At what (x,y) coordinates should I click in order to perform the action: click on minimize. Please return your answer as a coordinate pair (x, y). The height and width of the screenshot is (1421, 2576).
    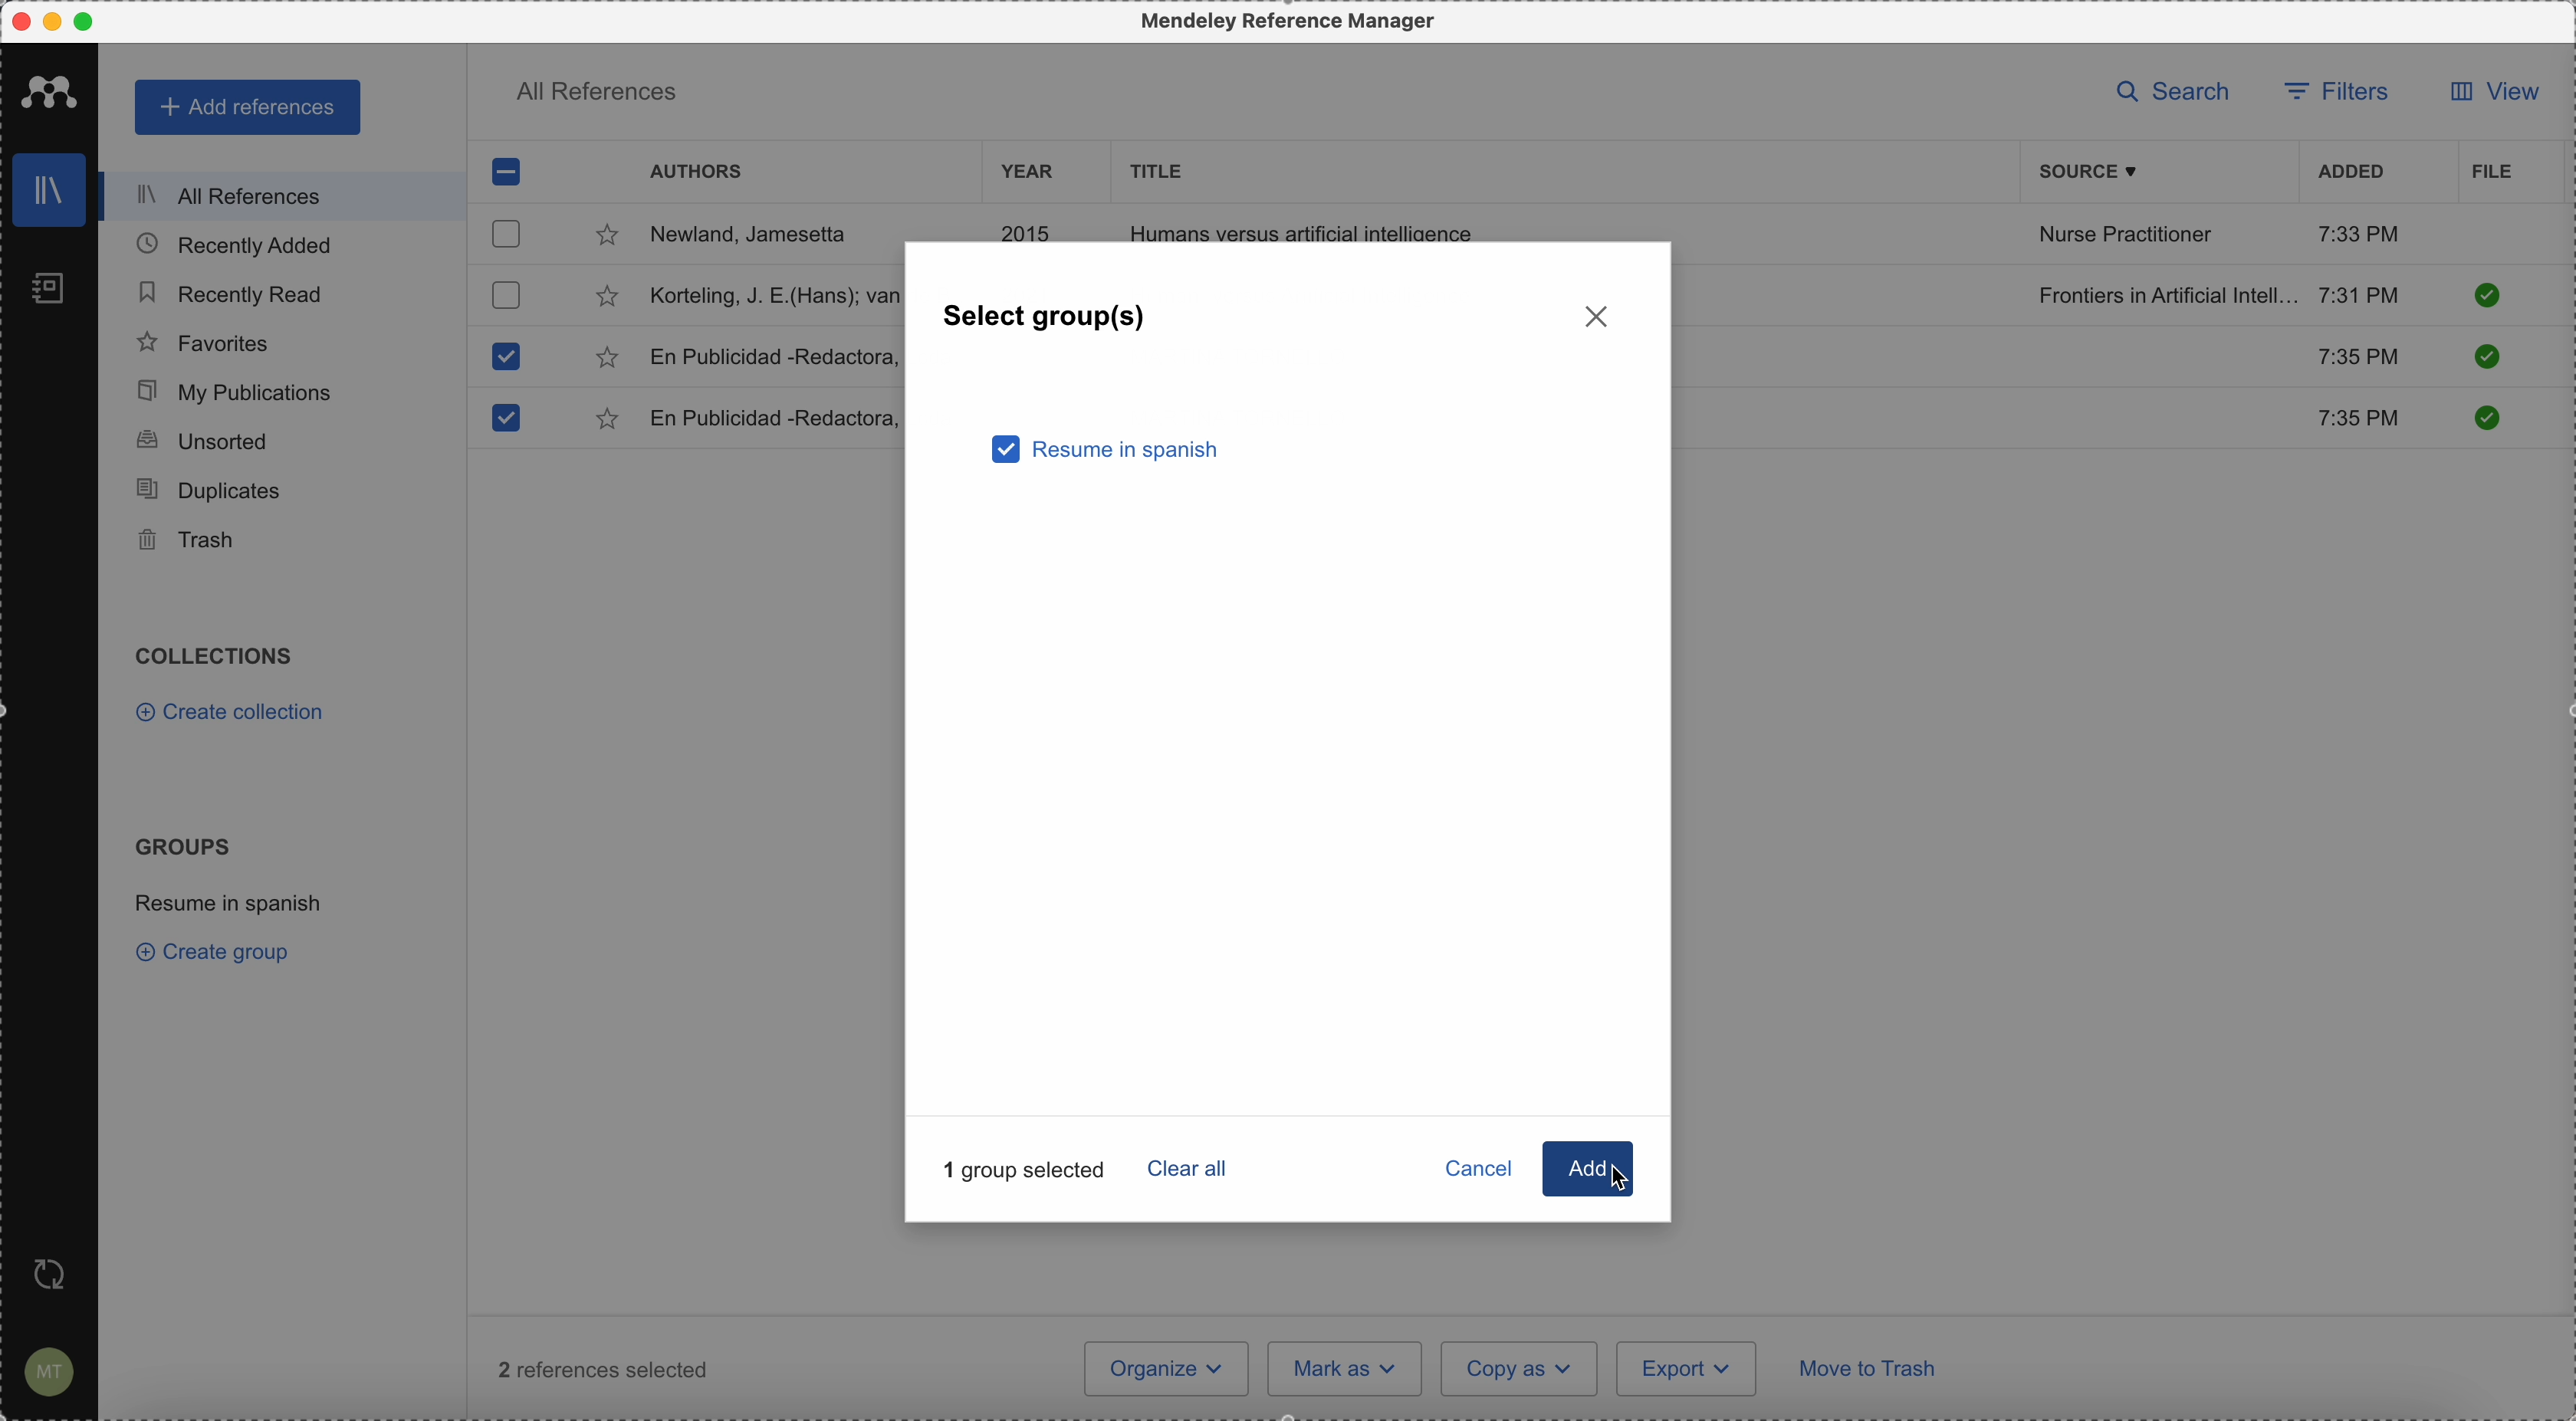
    Looking at the image, I should click on (57, 23).